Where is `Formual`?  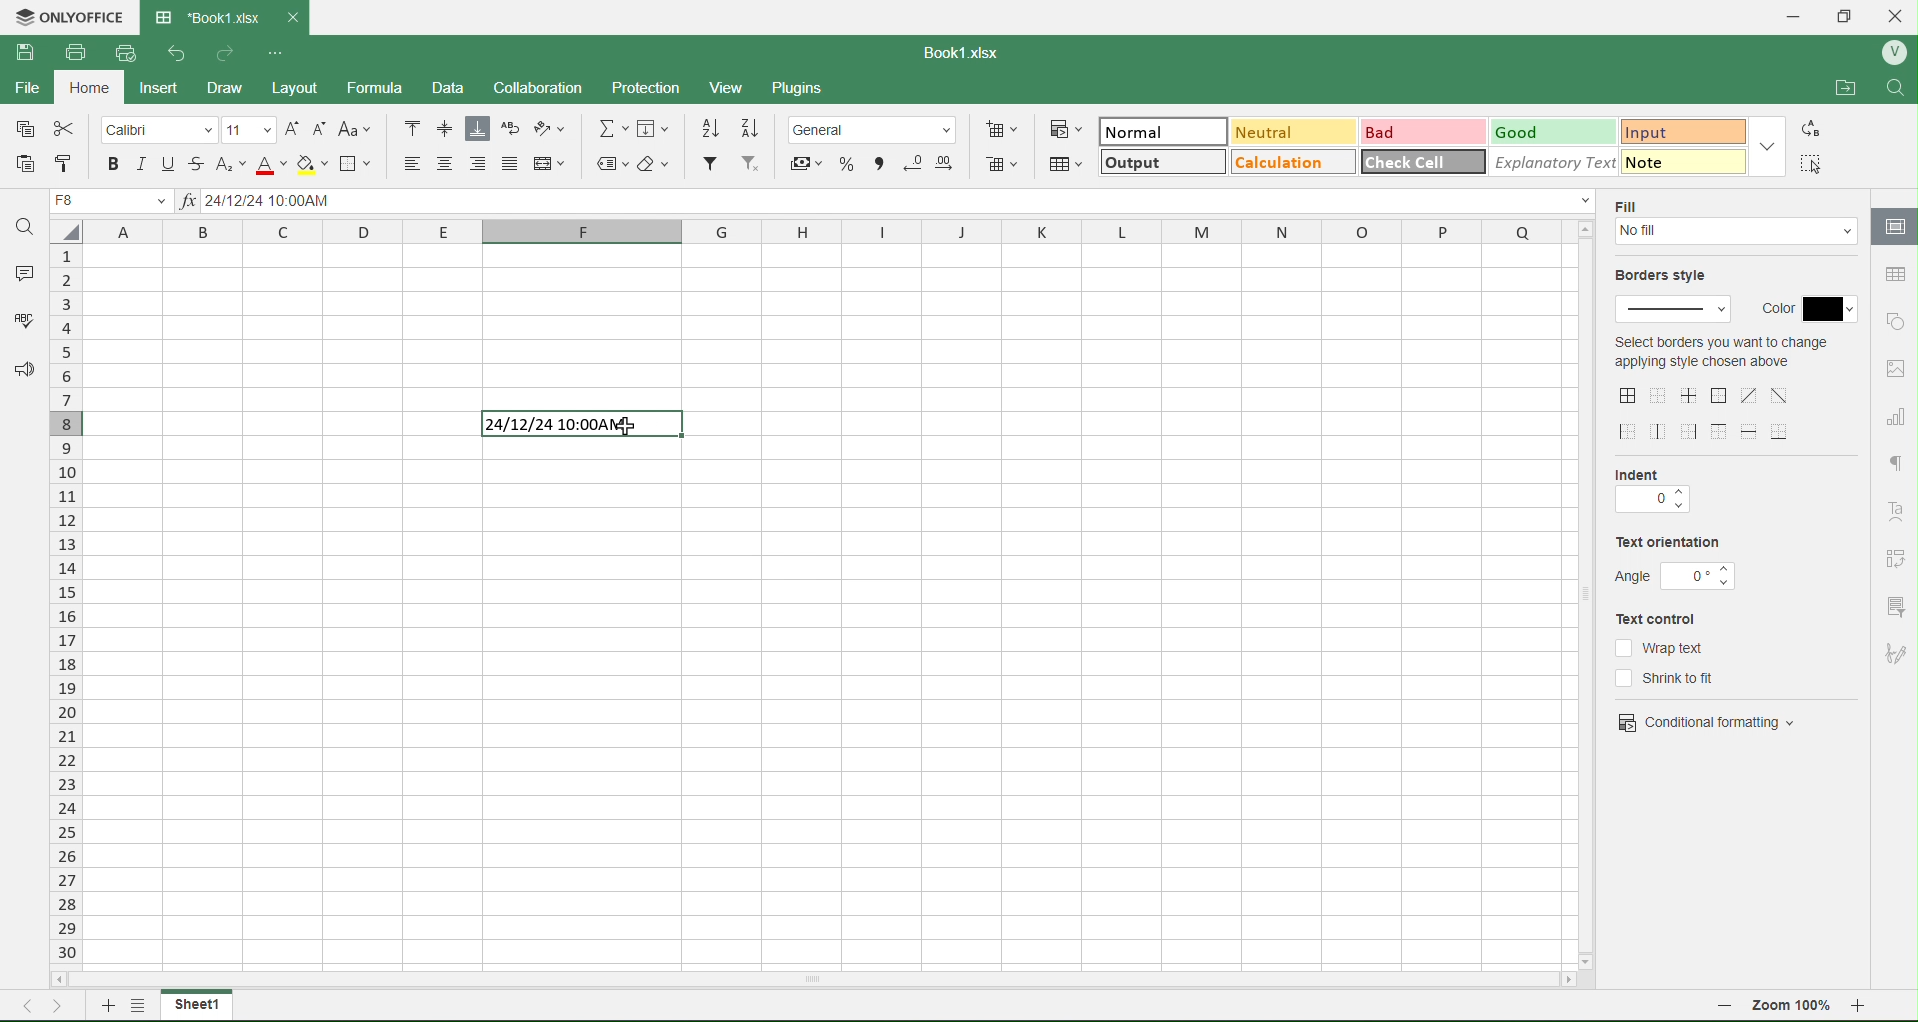 Formual is located at coordinates (390, 88).